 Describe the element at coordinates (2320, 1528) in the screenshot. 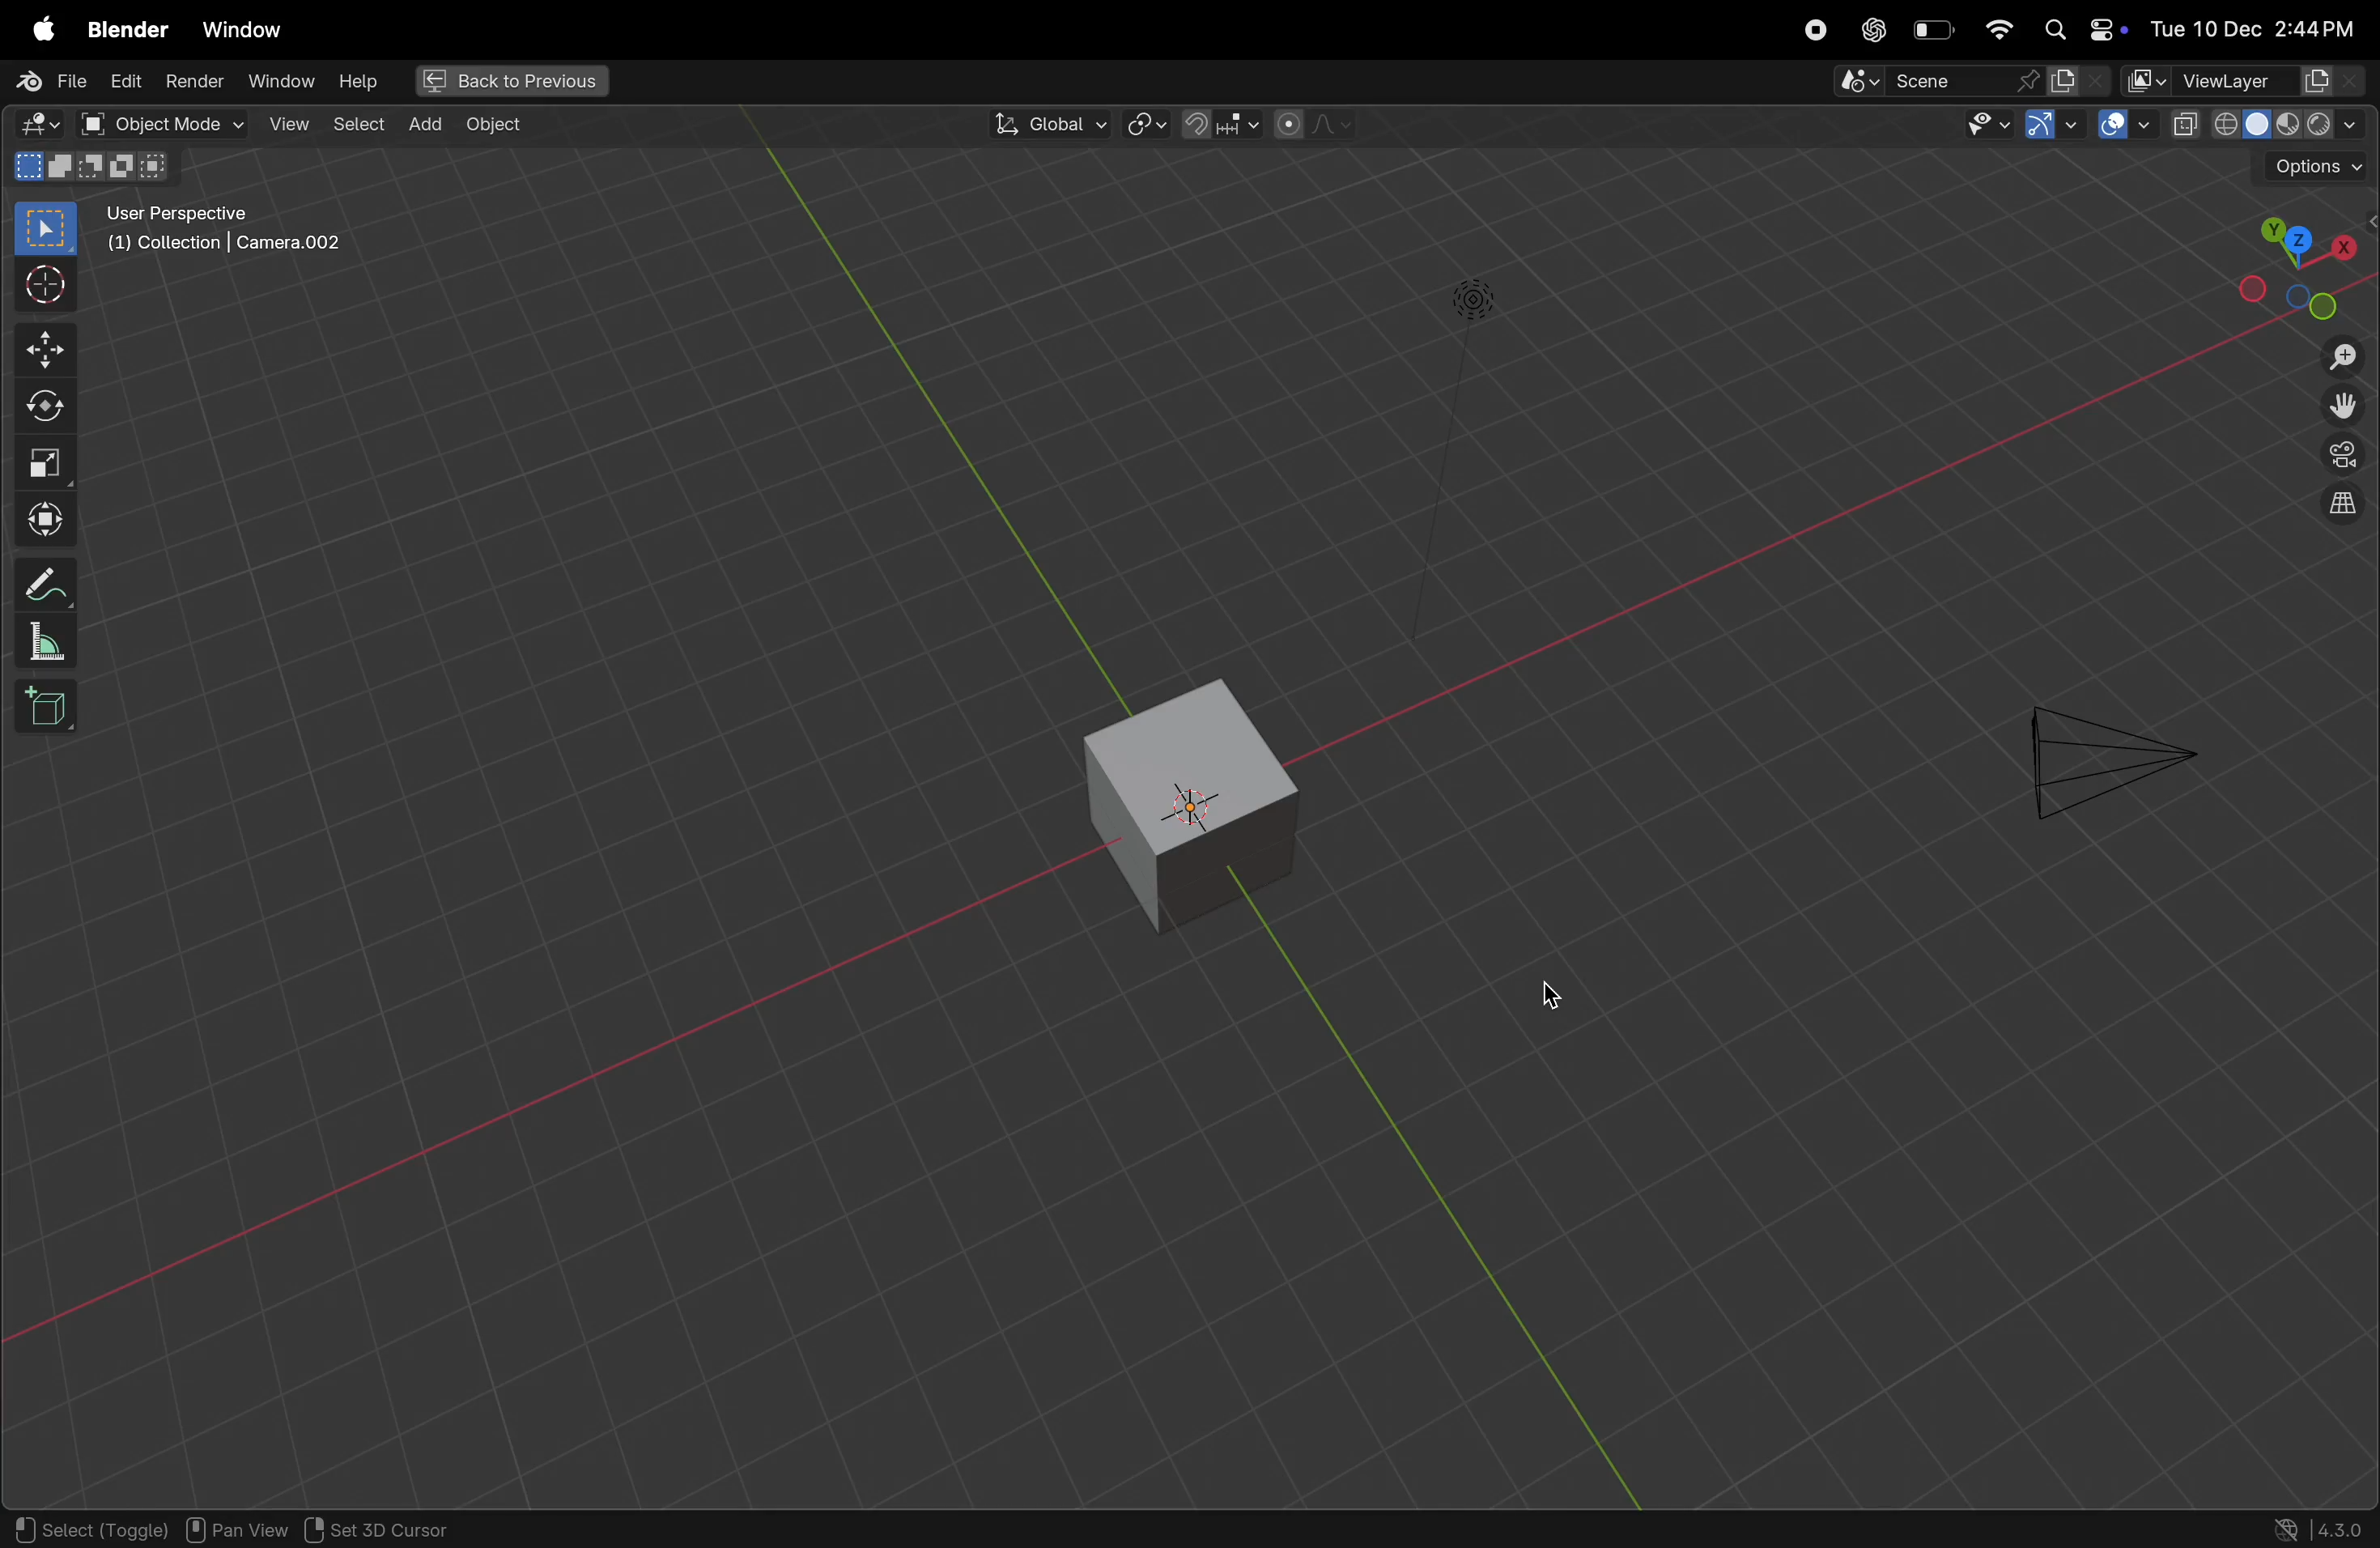

I see `version` at that location.